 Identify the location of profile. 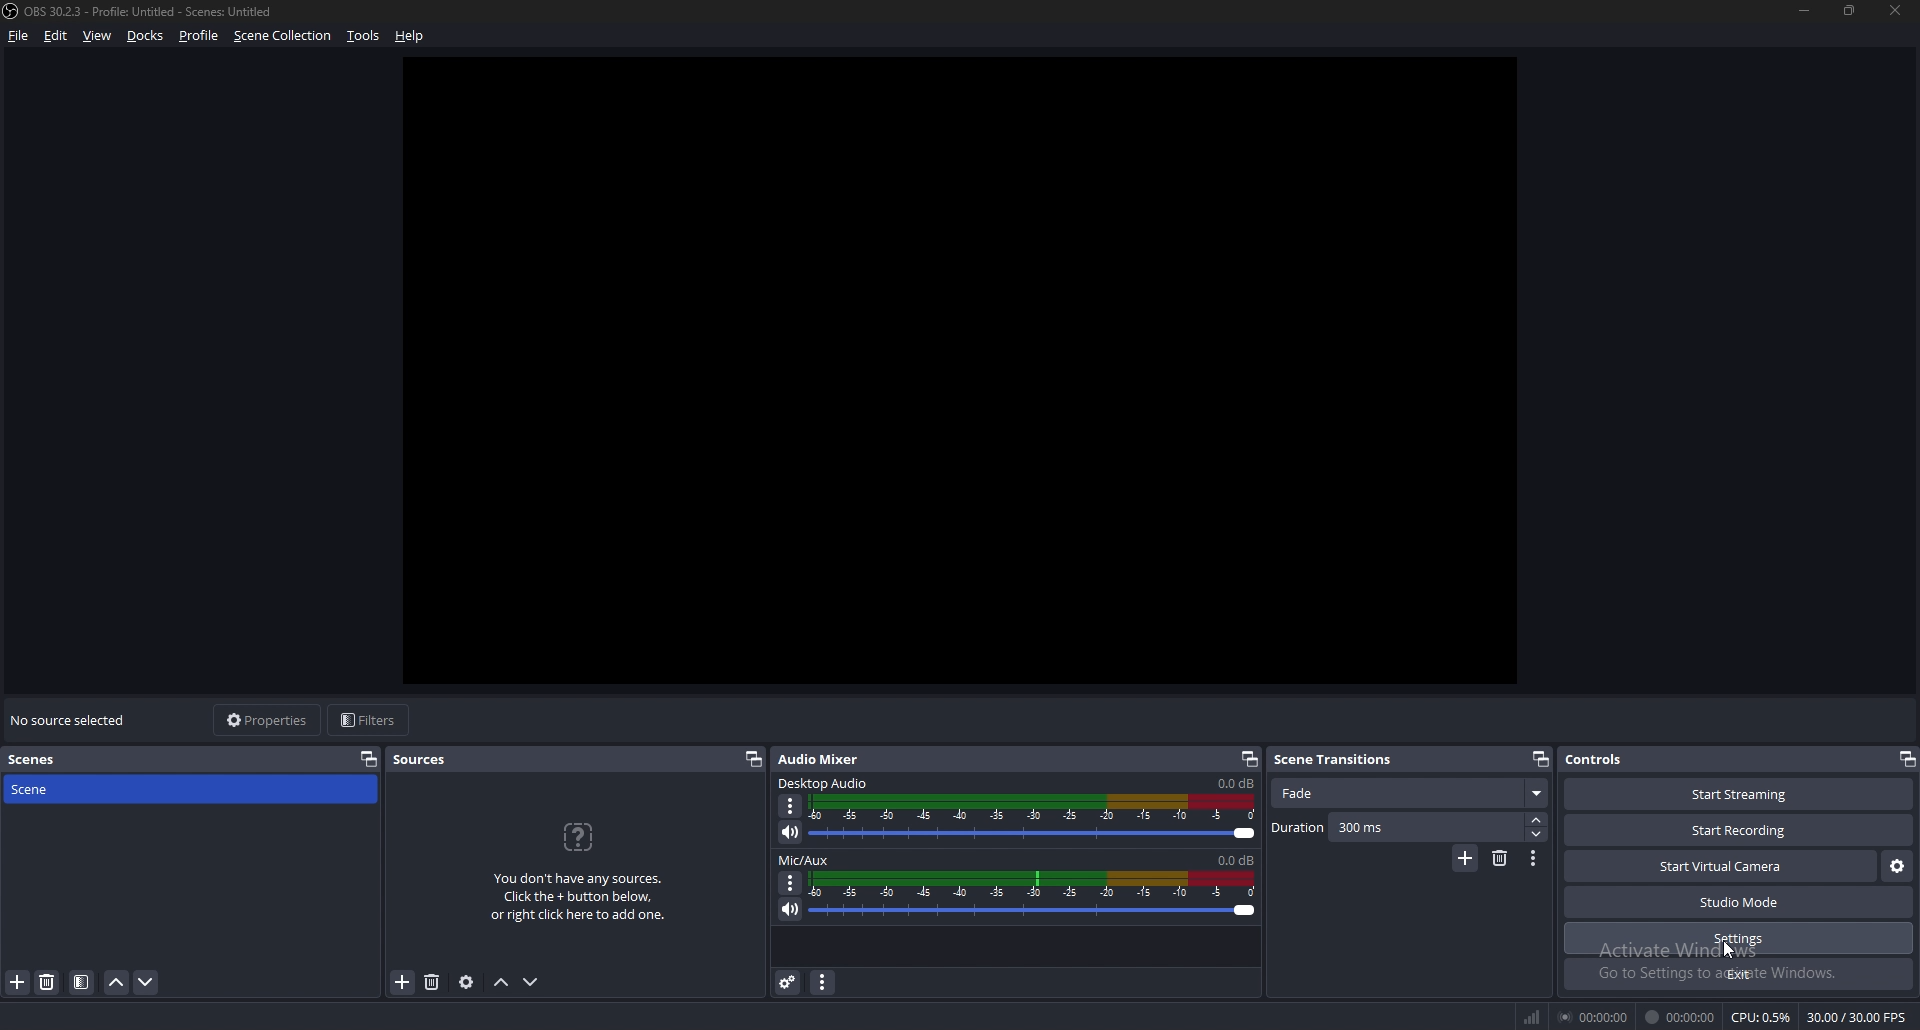
(202, 36).